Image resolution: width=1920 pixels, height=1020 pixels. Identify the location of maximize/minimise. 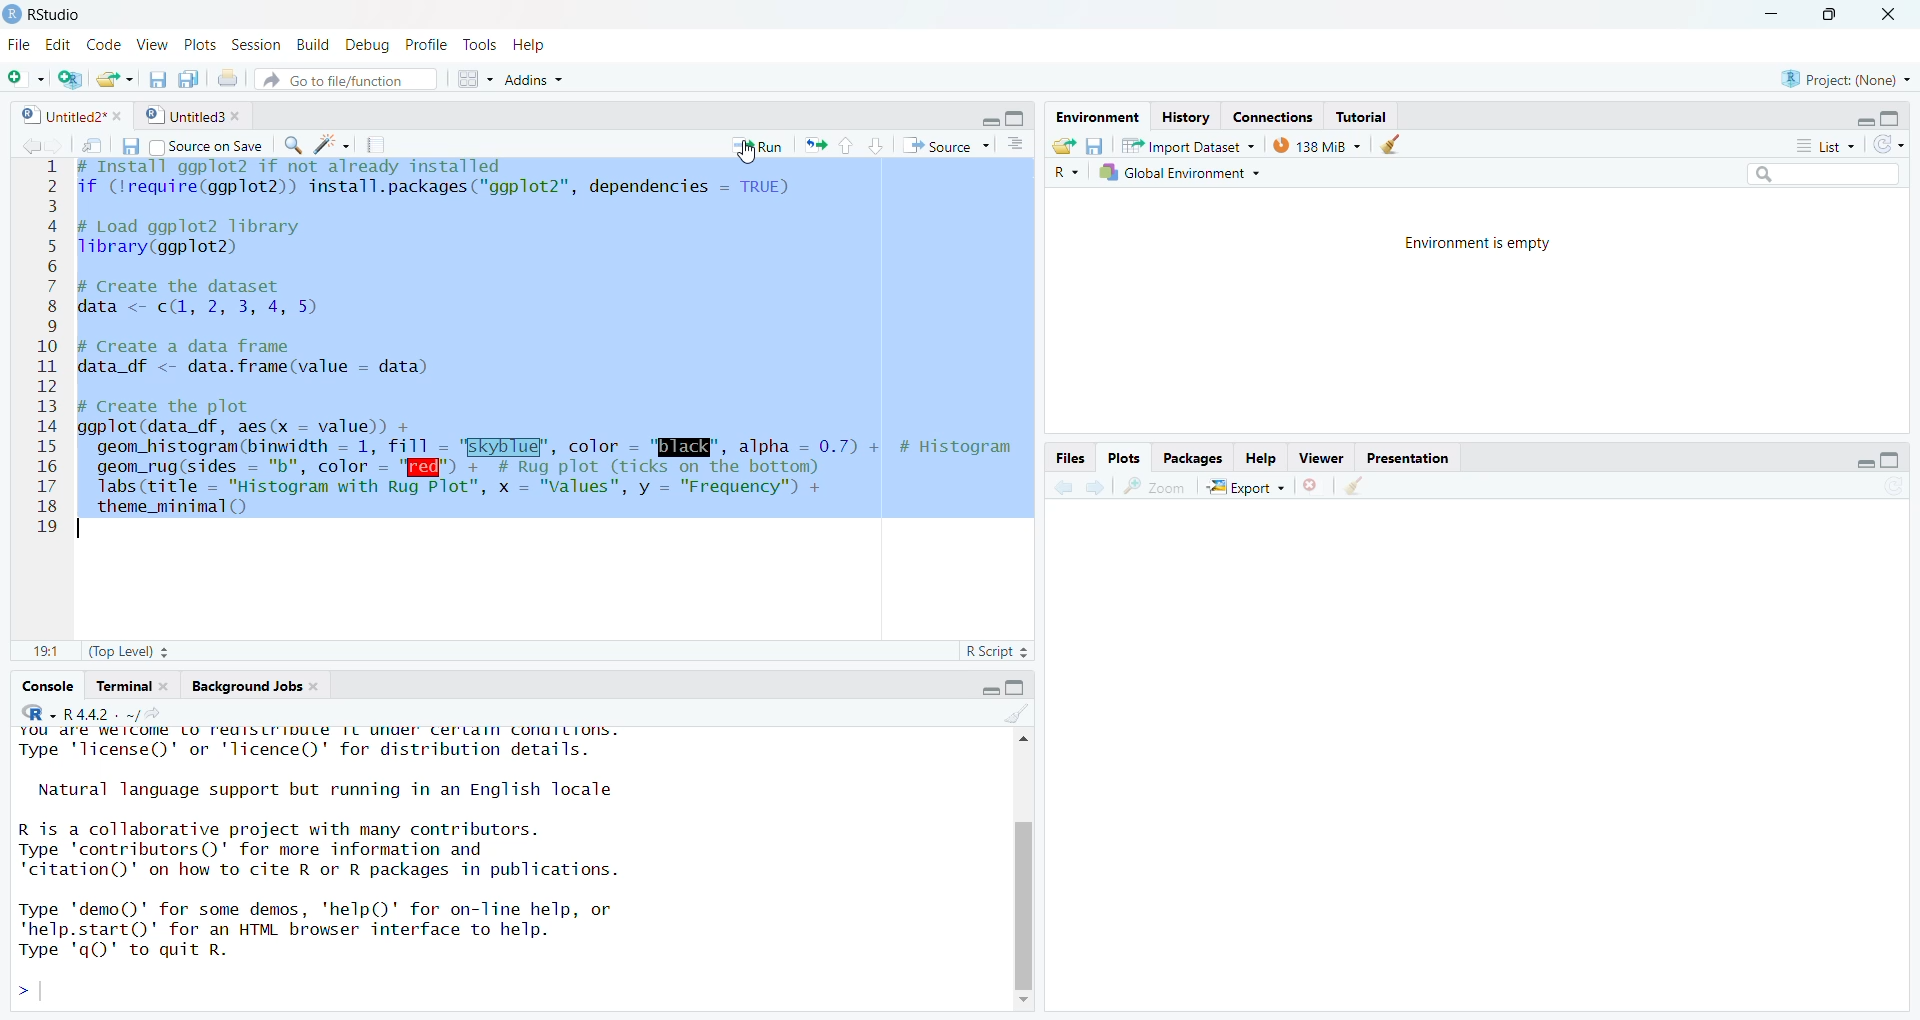
(1010, 690).